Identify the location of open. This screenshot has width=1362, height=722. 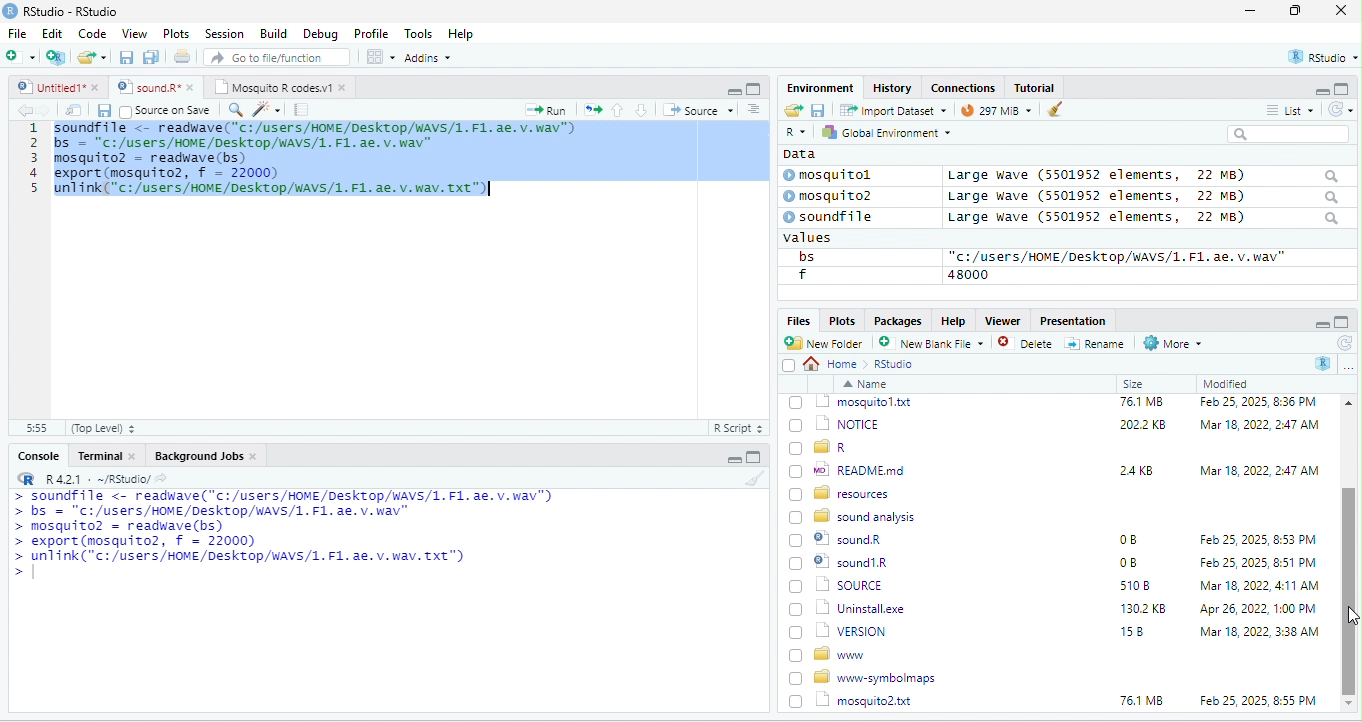
(593, 108).